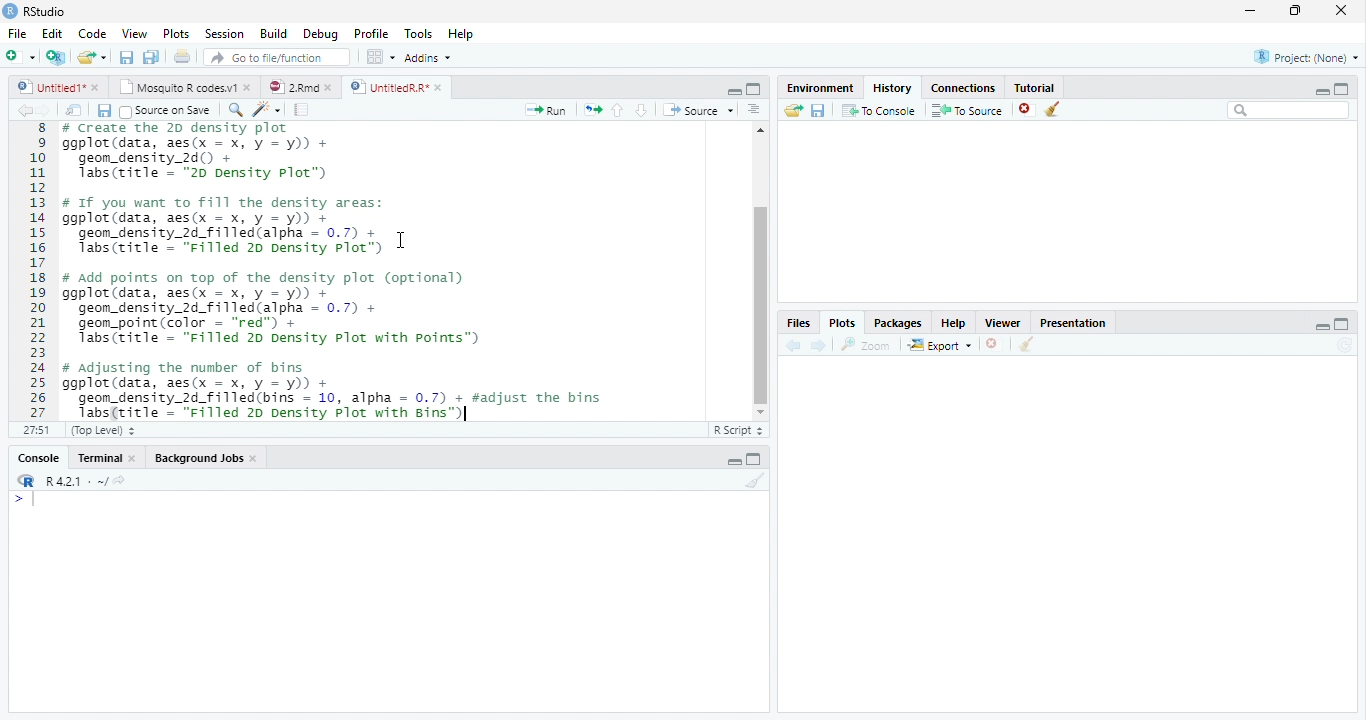 This screenshot has width=1366, height=720. Describe the element at coordinates (266, 110) in the screenshot. I see `code tool` at that location.